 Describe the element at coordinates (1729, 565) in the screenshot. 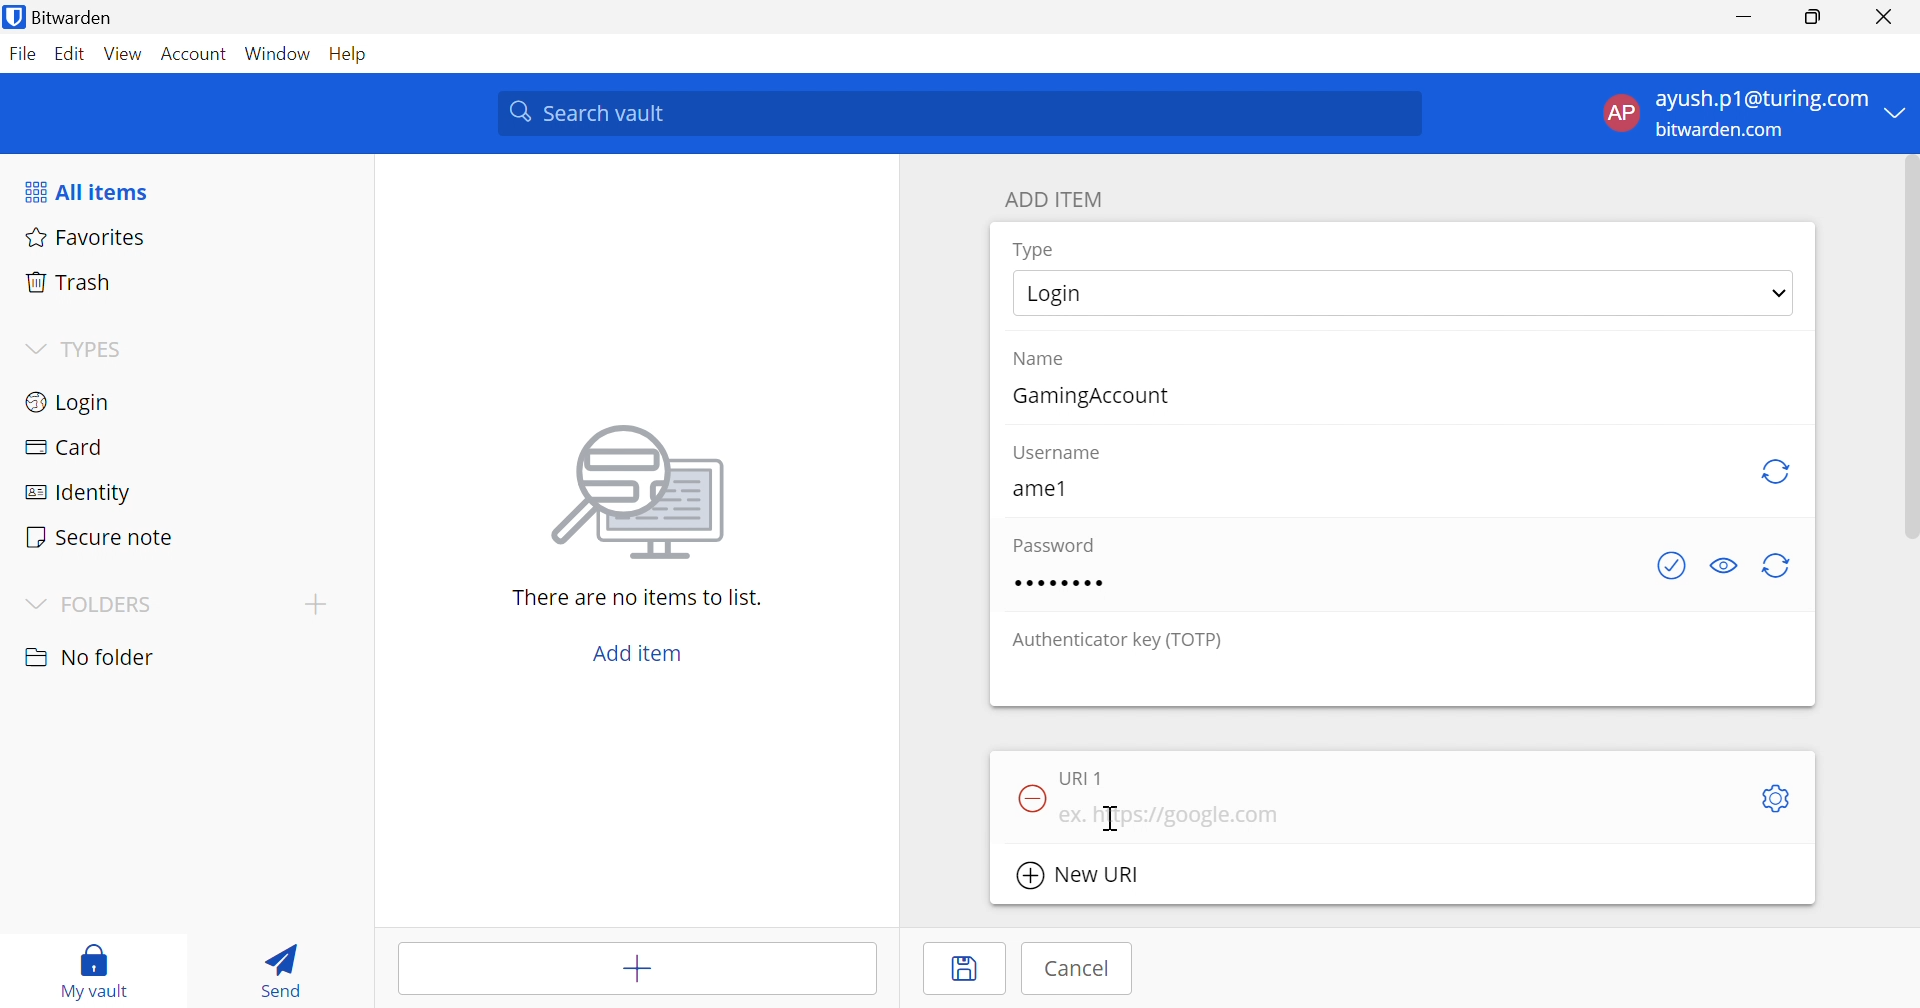

I see `Toggle visibility` at that location.